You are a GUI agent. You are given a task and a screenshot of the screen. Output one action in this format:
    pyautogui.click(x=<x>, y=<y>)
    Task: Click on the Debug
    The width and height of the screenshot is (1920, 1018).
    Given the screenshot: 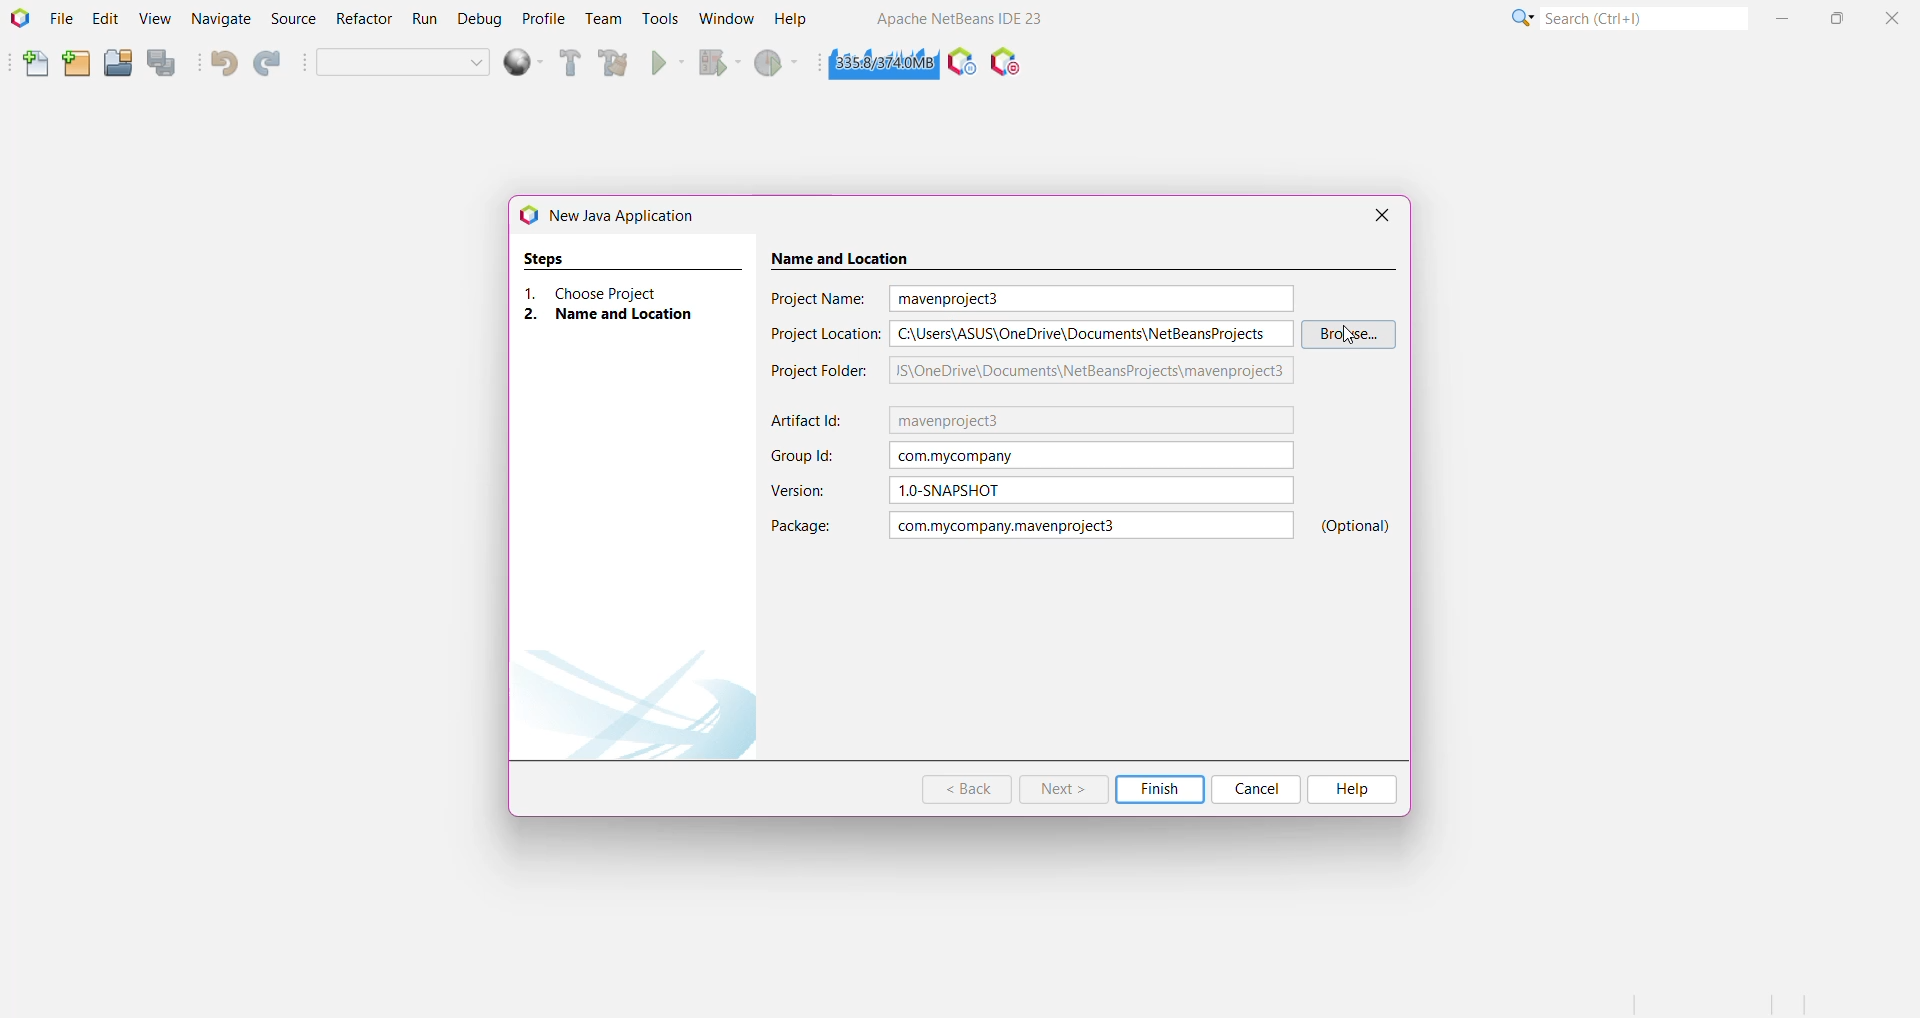 What is the action you would take?
    pyautogui.click(x=479, y=20)
    